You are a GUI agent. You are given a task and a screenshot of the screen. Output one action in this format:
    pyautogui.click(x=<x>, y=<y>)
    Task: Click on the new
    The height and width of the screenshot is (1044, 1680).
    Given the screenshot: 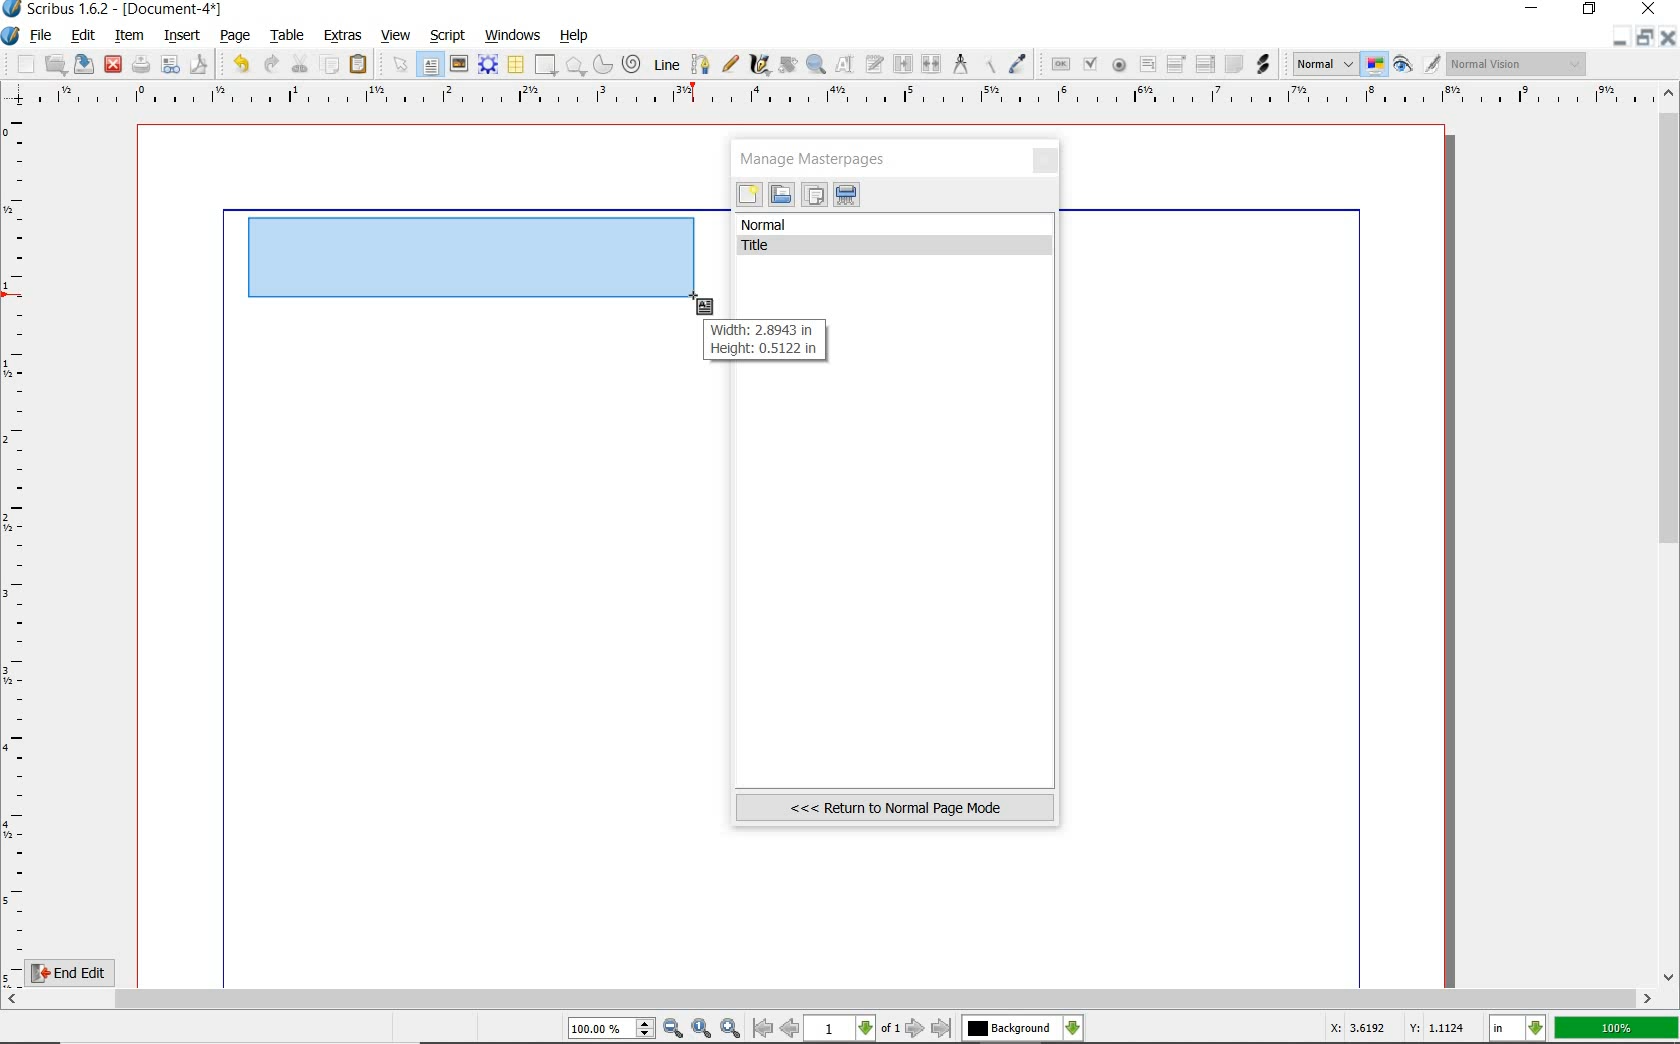 What is the action you would take?
    pyautogui.click(x=749, y=197)
    